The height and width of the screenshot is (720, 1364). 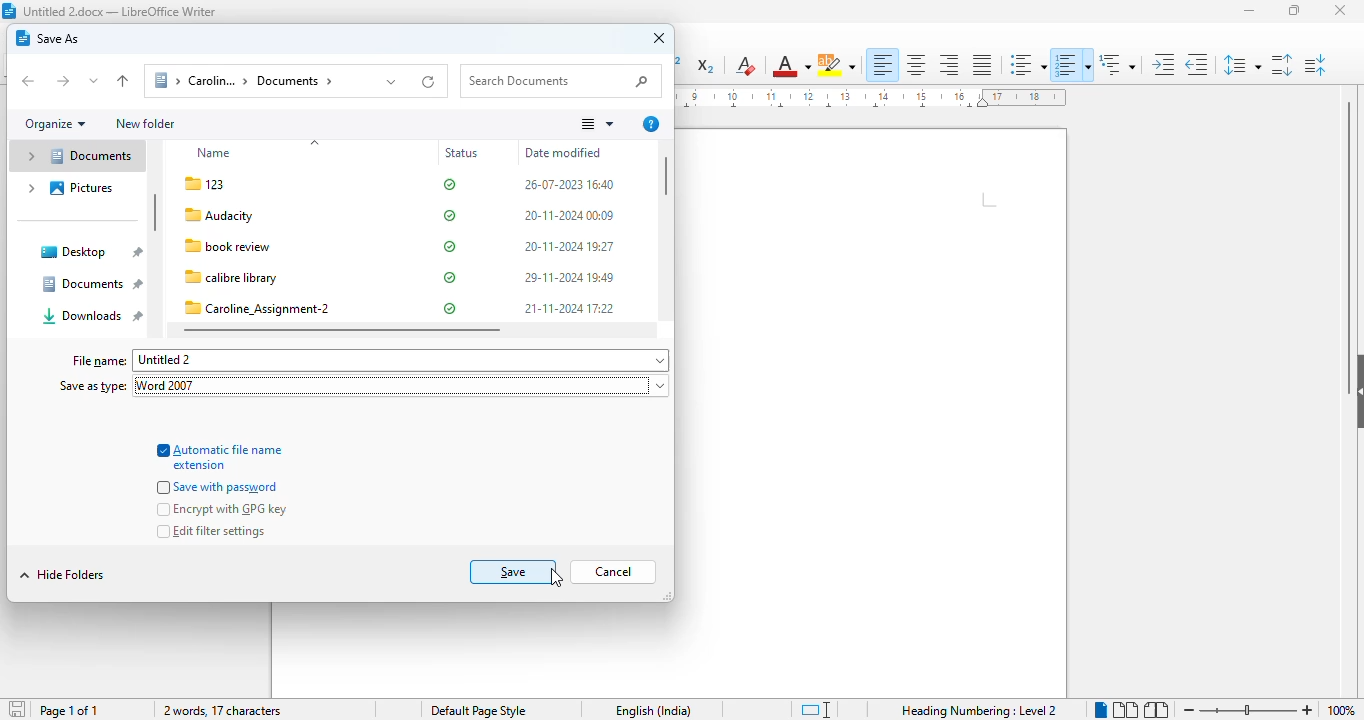 What do you see at coordinates (560, 81) in the screenshot?
I see `search documents` at bounding box center [560, 81].